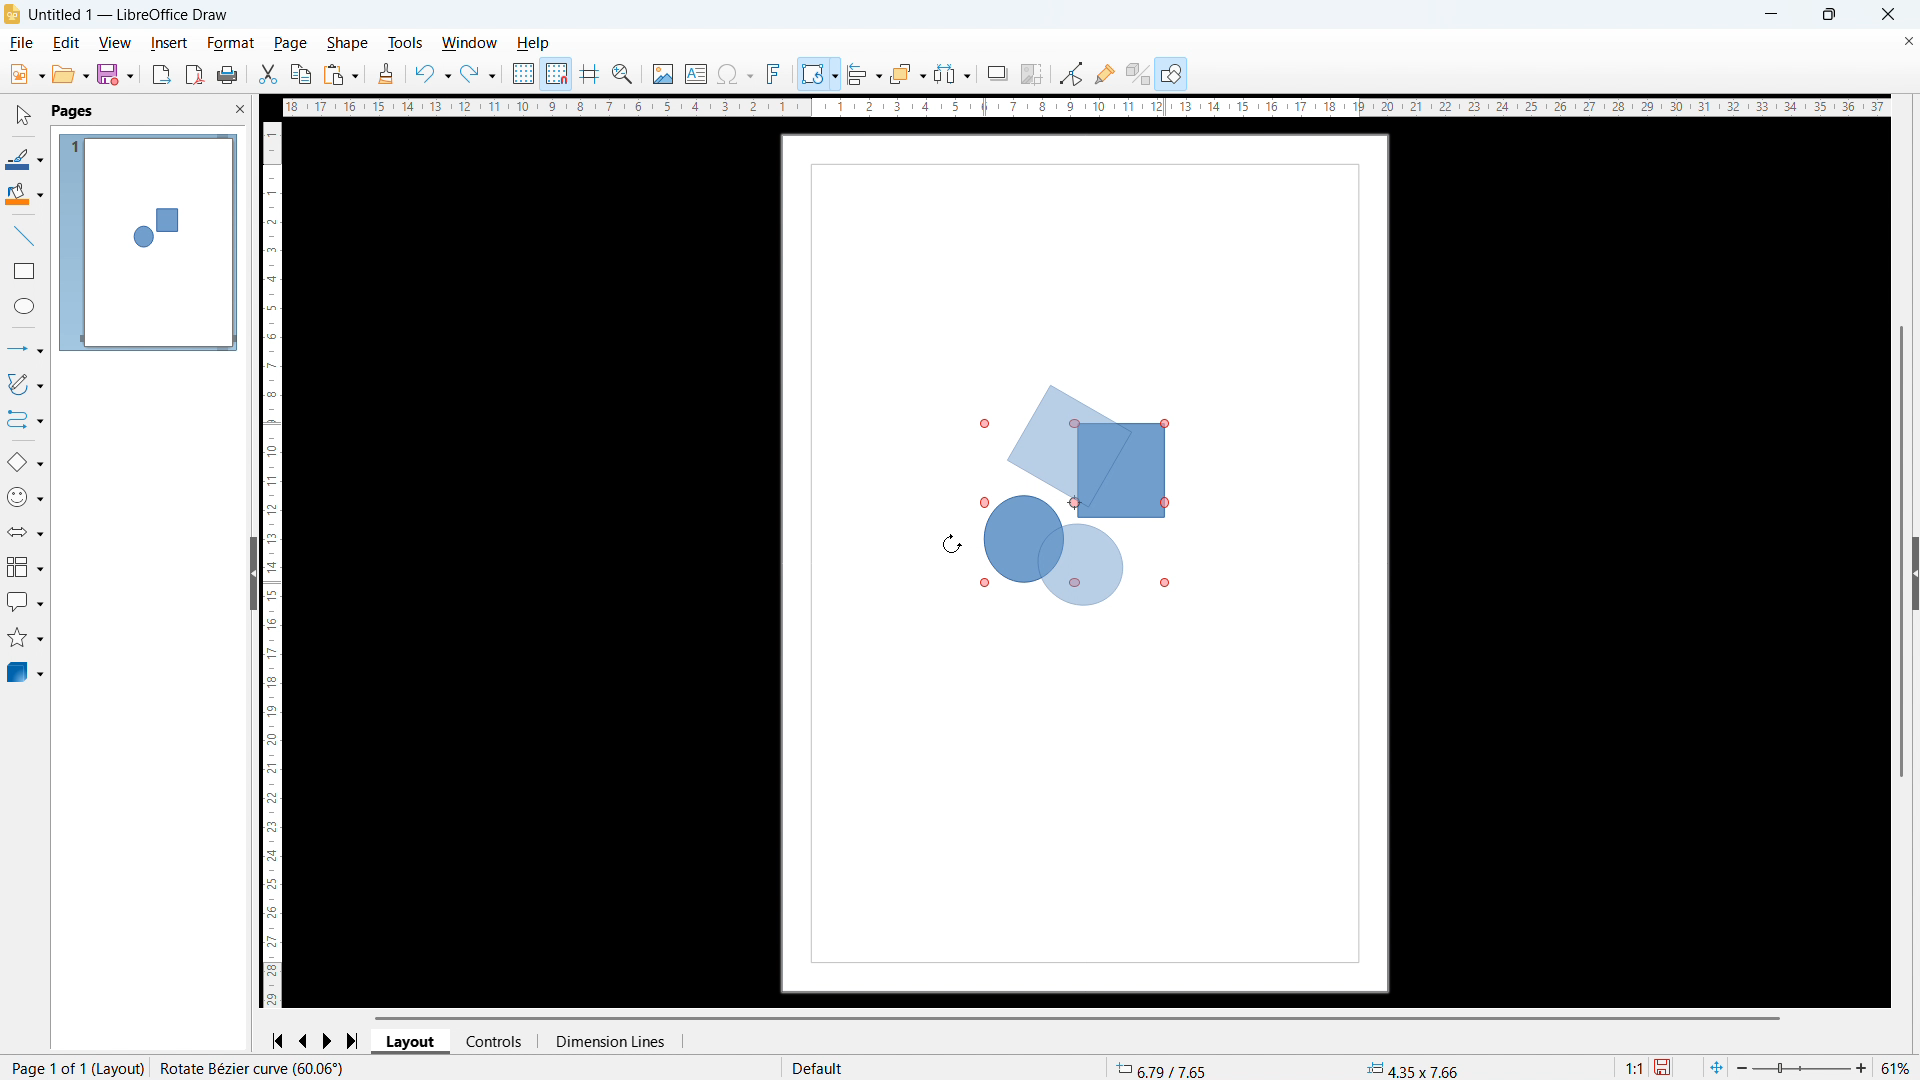 The image size is (1920, 1080). What do you see at coordinates (623, 75) in the screenshot?
I see `Zoom ` at bounding box center [623, 75].